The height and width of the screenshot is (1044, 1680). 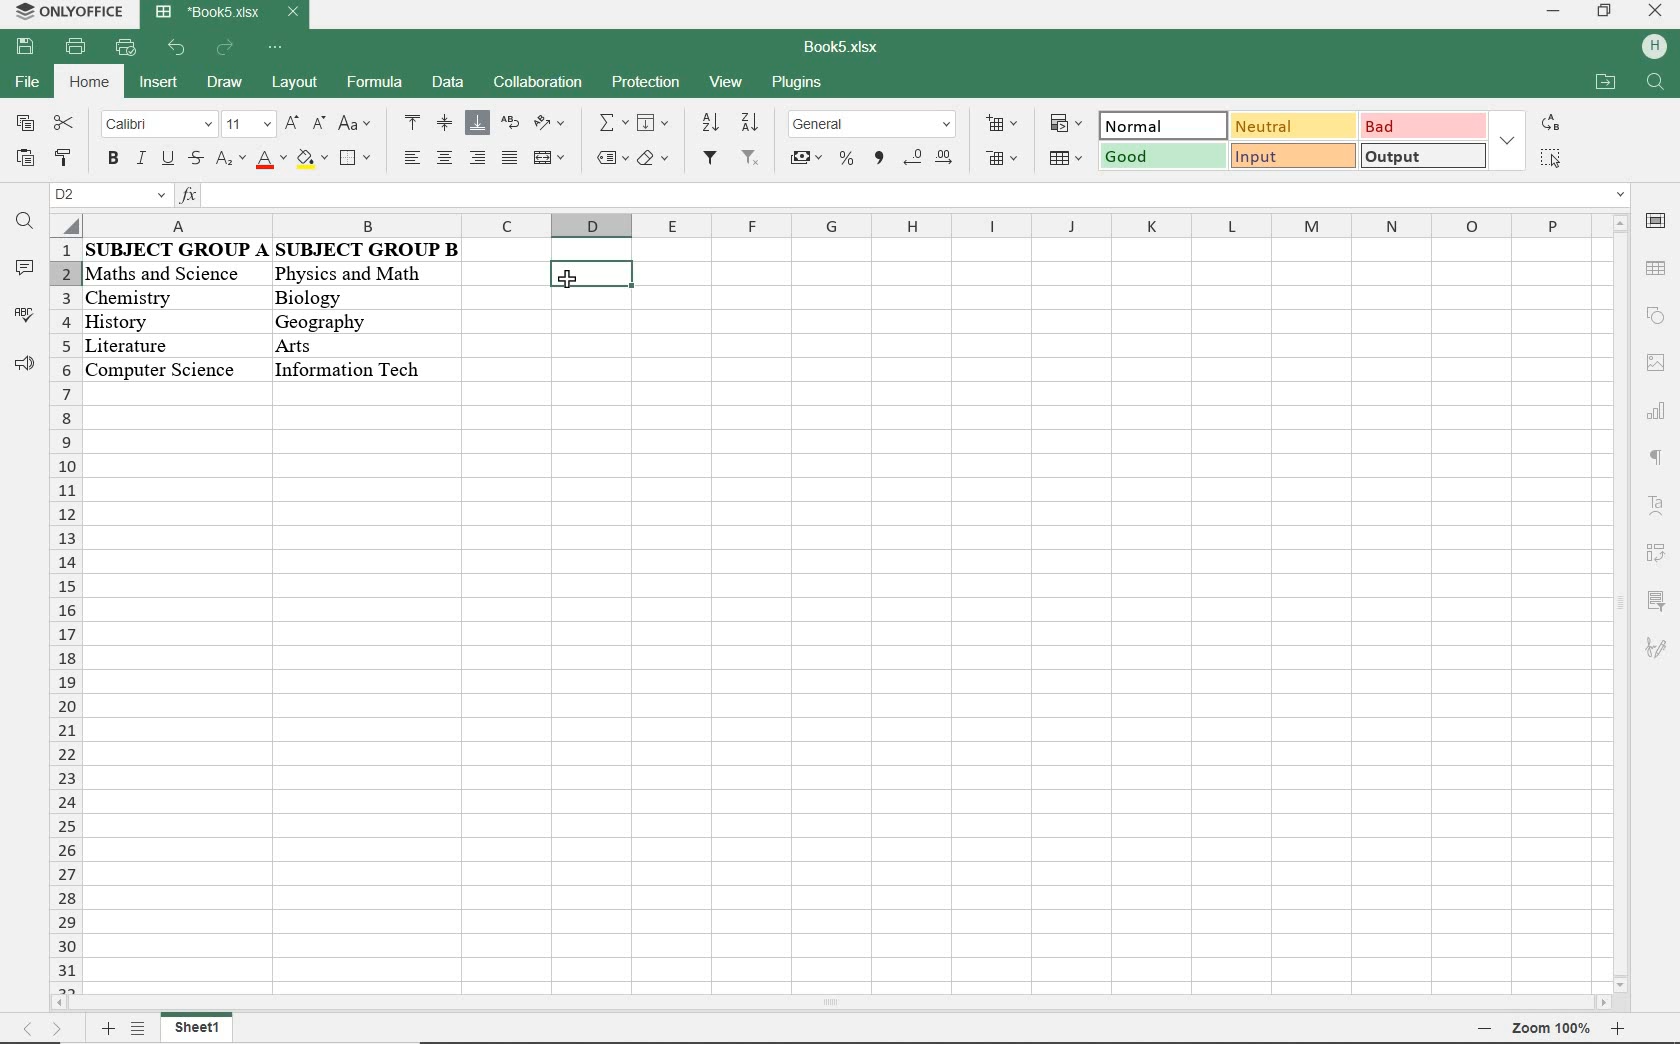 I want to click on filter, so click(x=709, y=159).